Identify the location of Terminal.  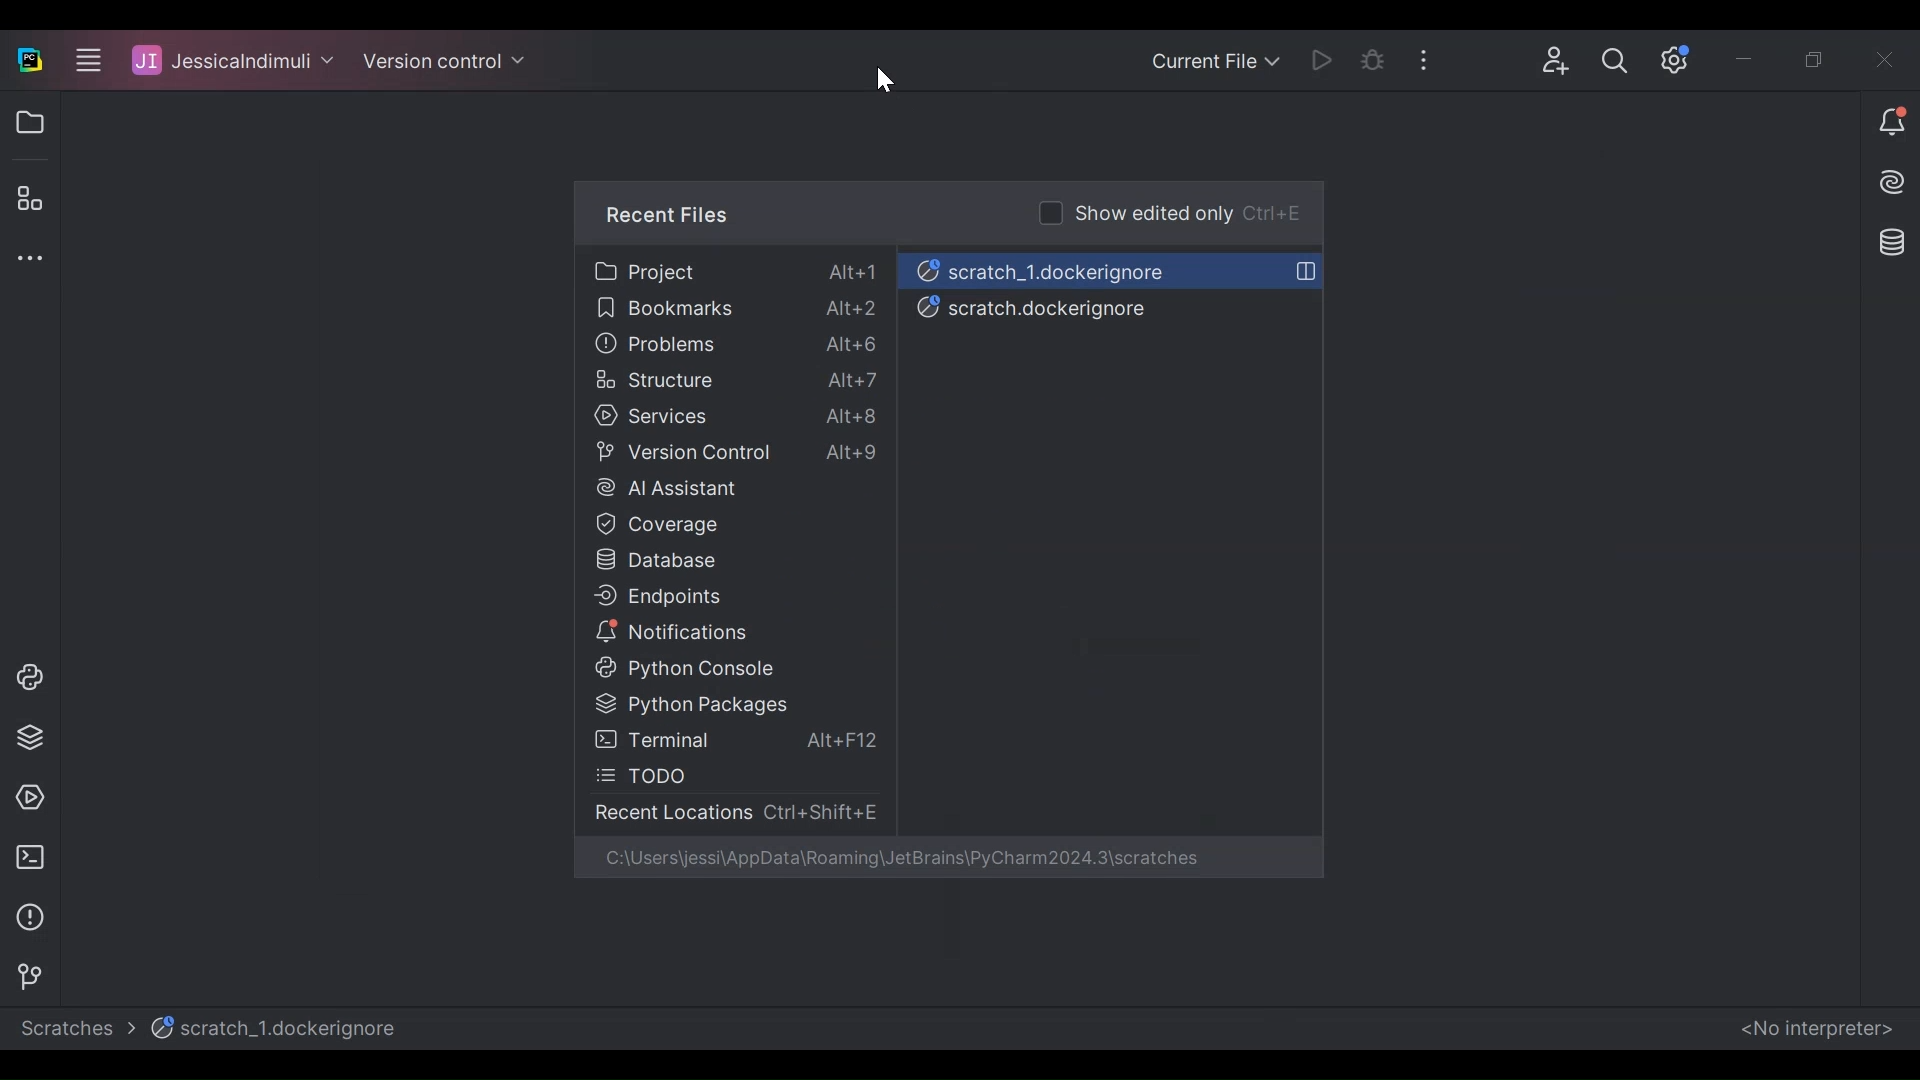
(737, 741).